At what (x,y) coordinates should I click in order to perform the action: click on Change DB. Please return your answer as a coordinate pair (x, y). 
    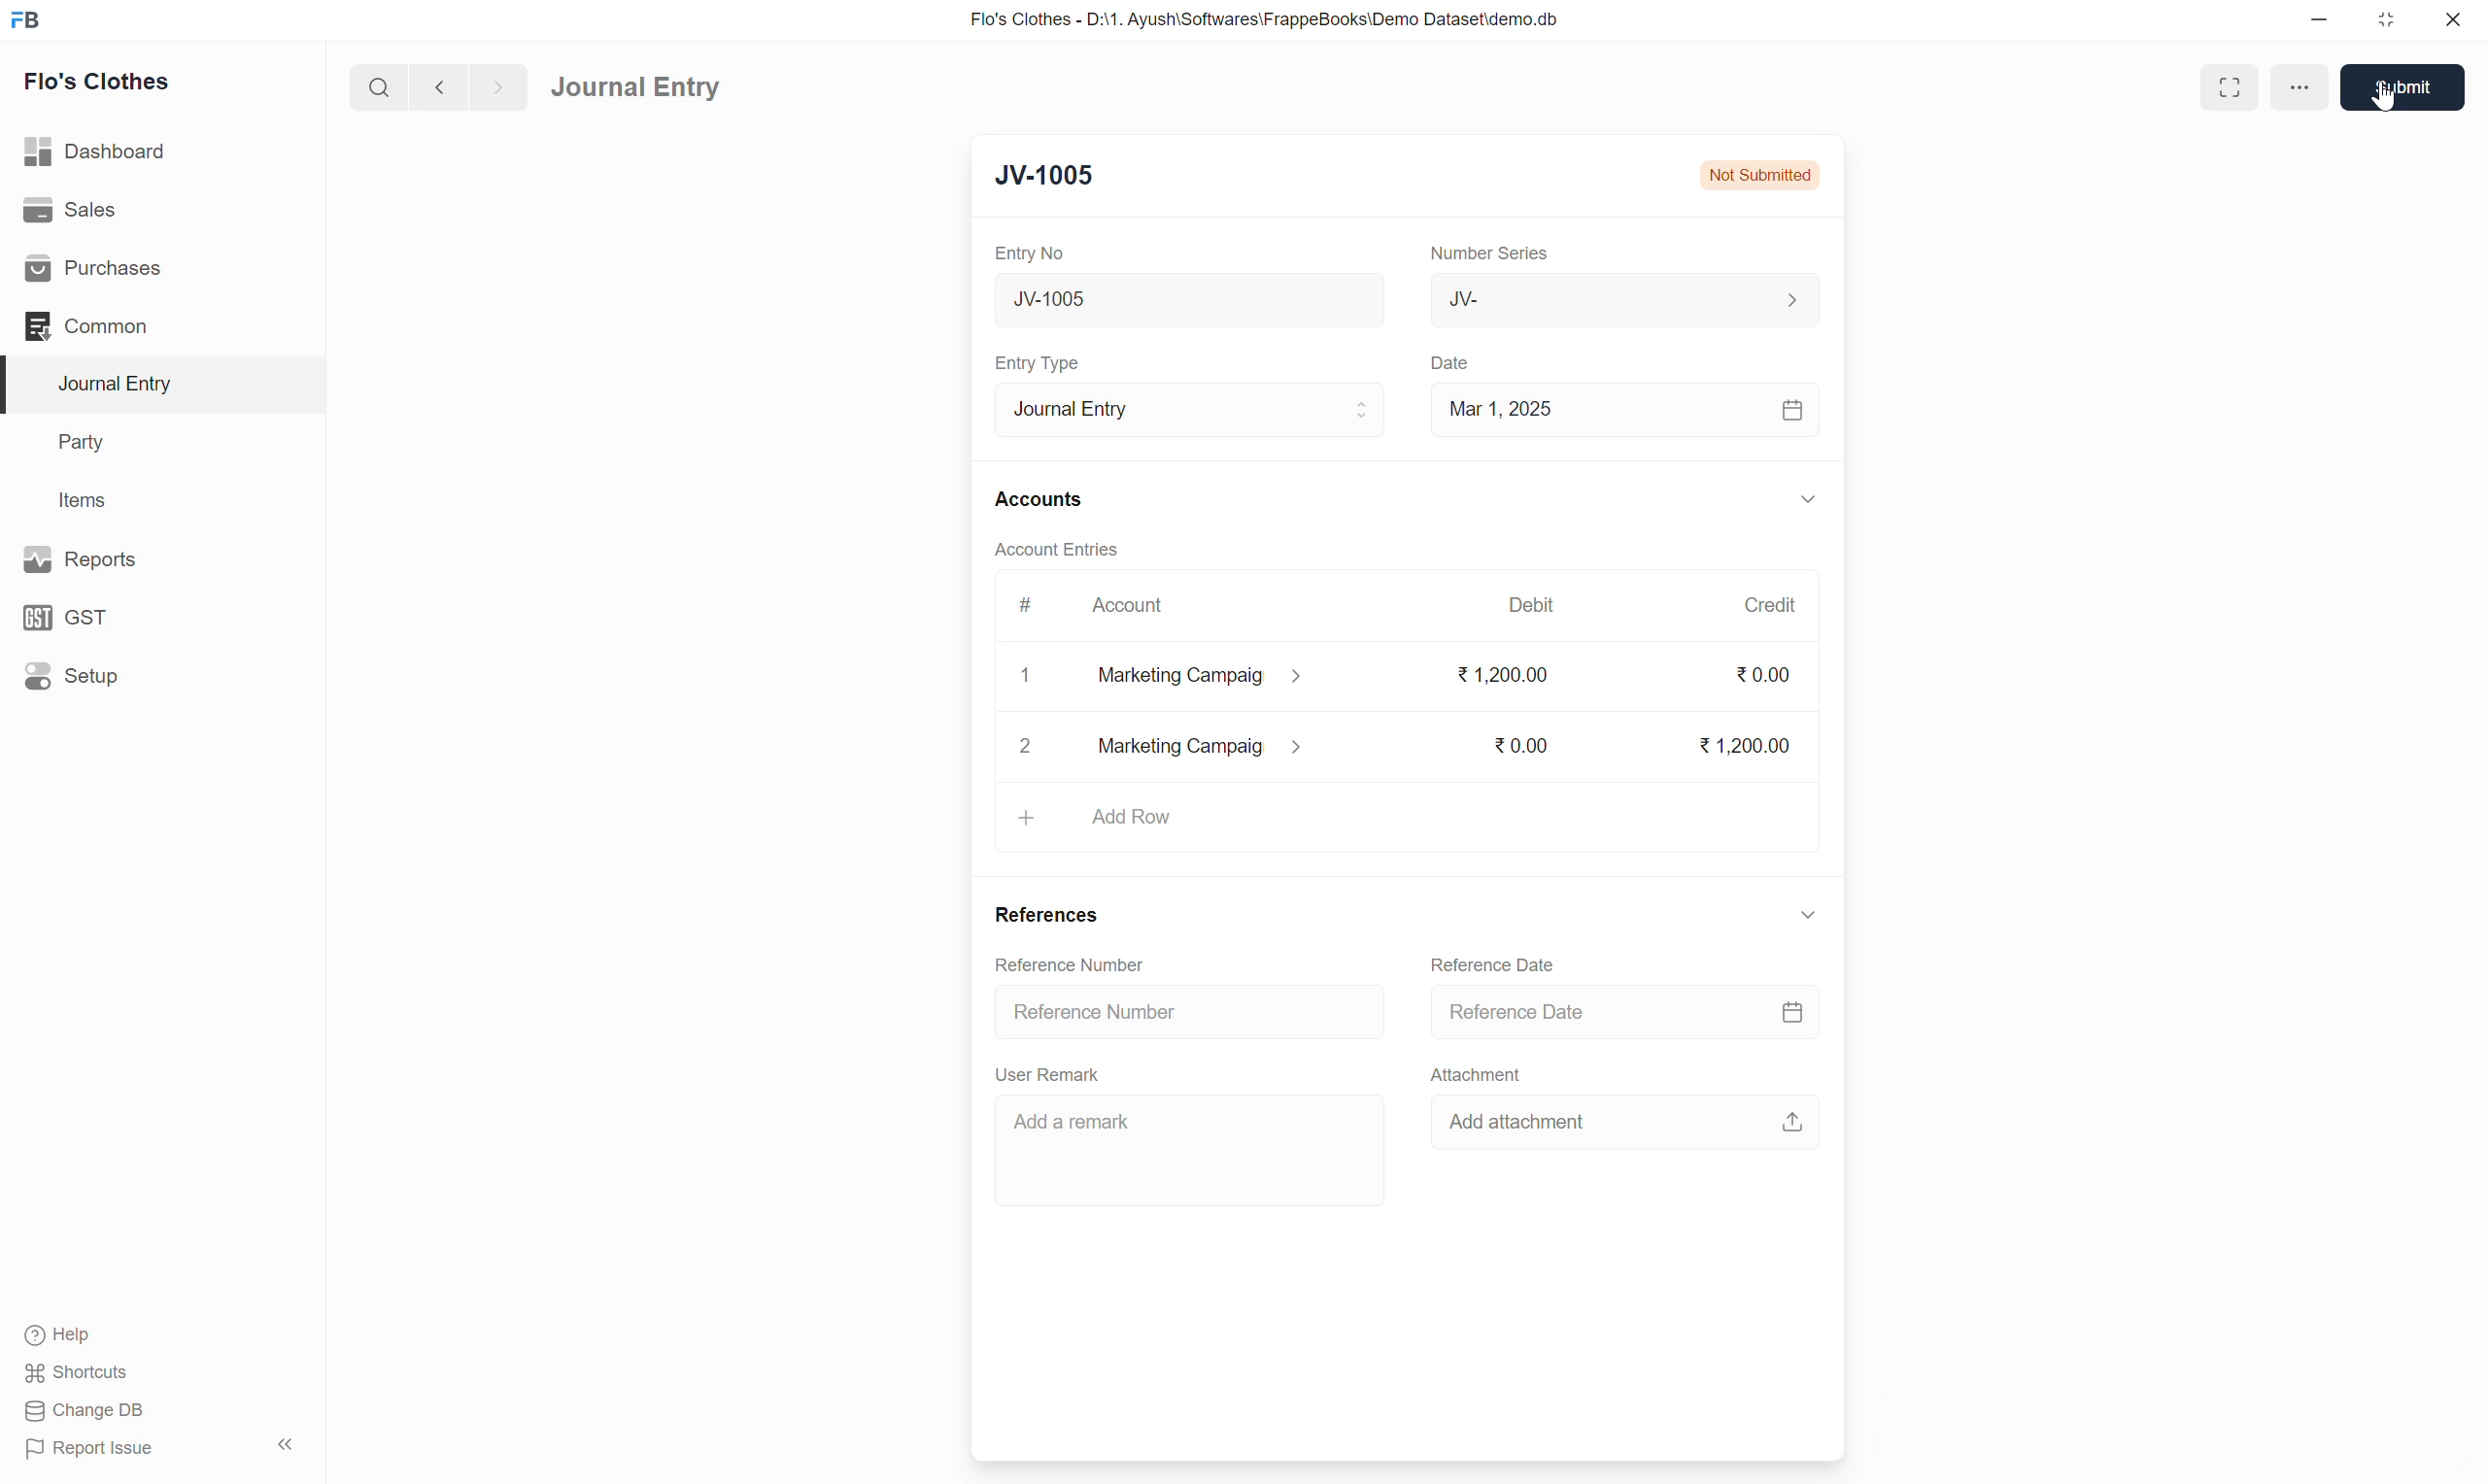
    Looking at the image, I should click on (84, 1410).